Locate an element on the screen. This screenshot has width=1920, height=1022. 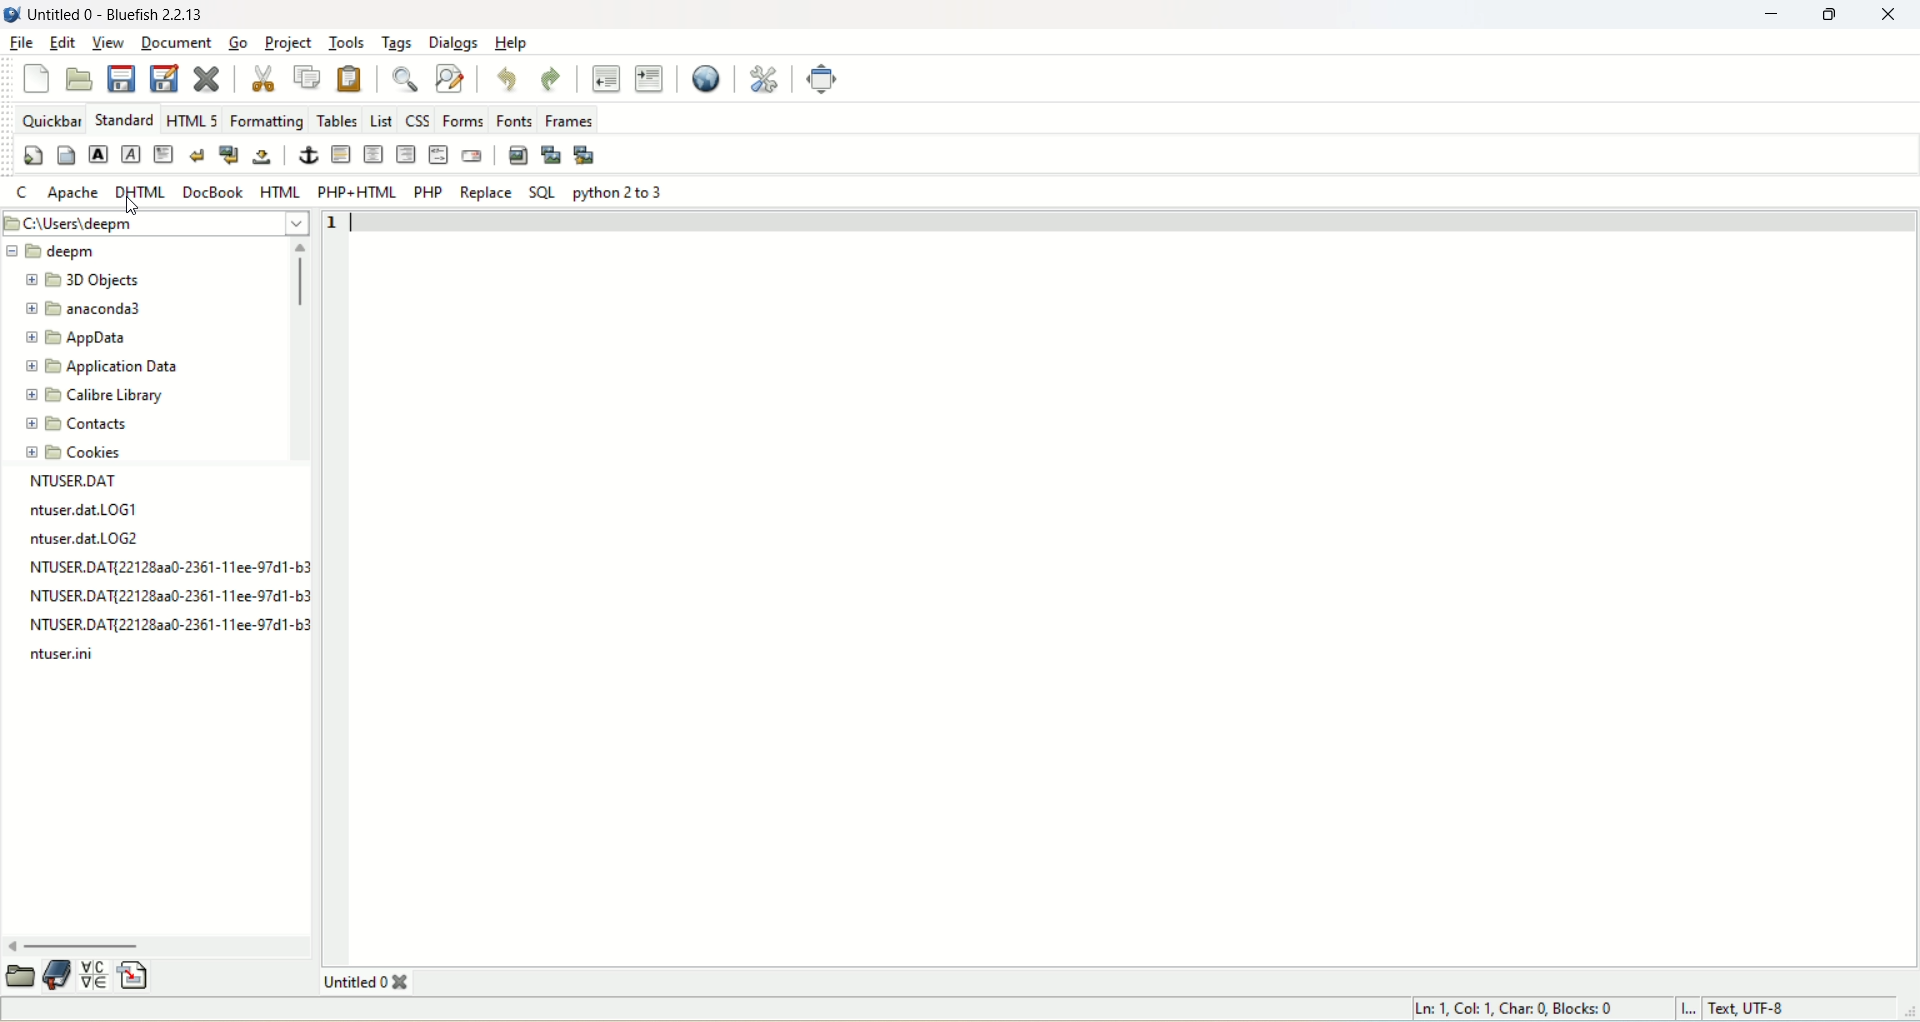
HTML comment is located at coordinates (438, 156).